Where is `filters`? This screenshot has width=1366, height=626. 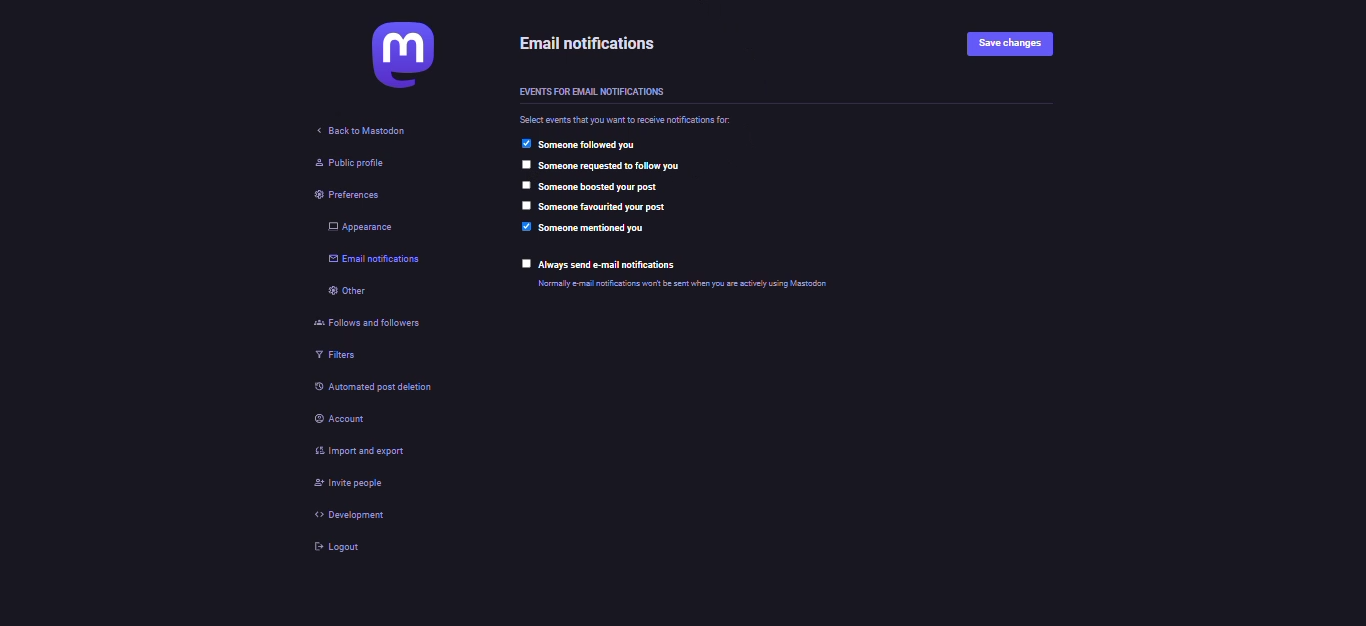
filters is located at coordinates (331, 358).